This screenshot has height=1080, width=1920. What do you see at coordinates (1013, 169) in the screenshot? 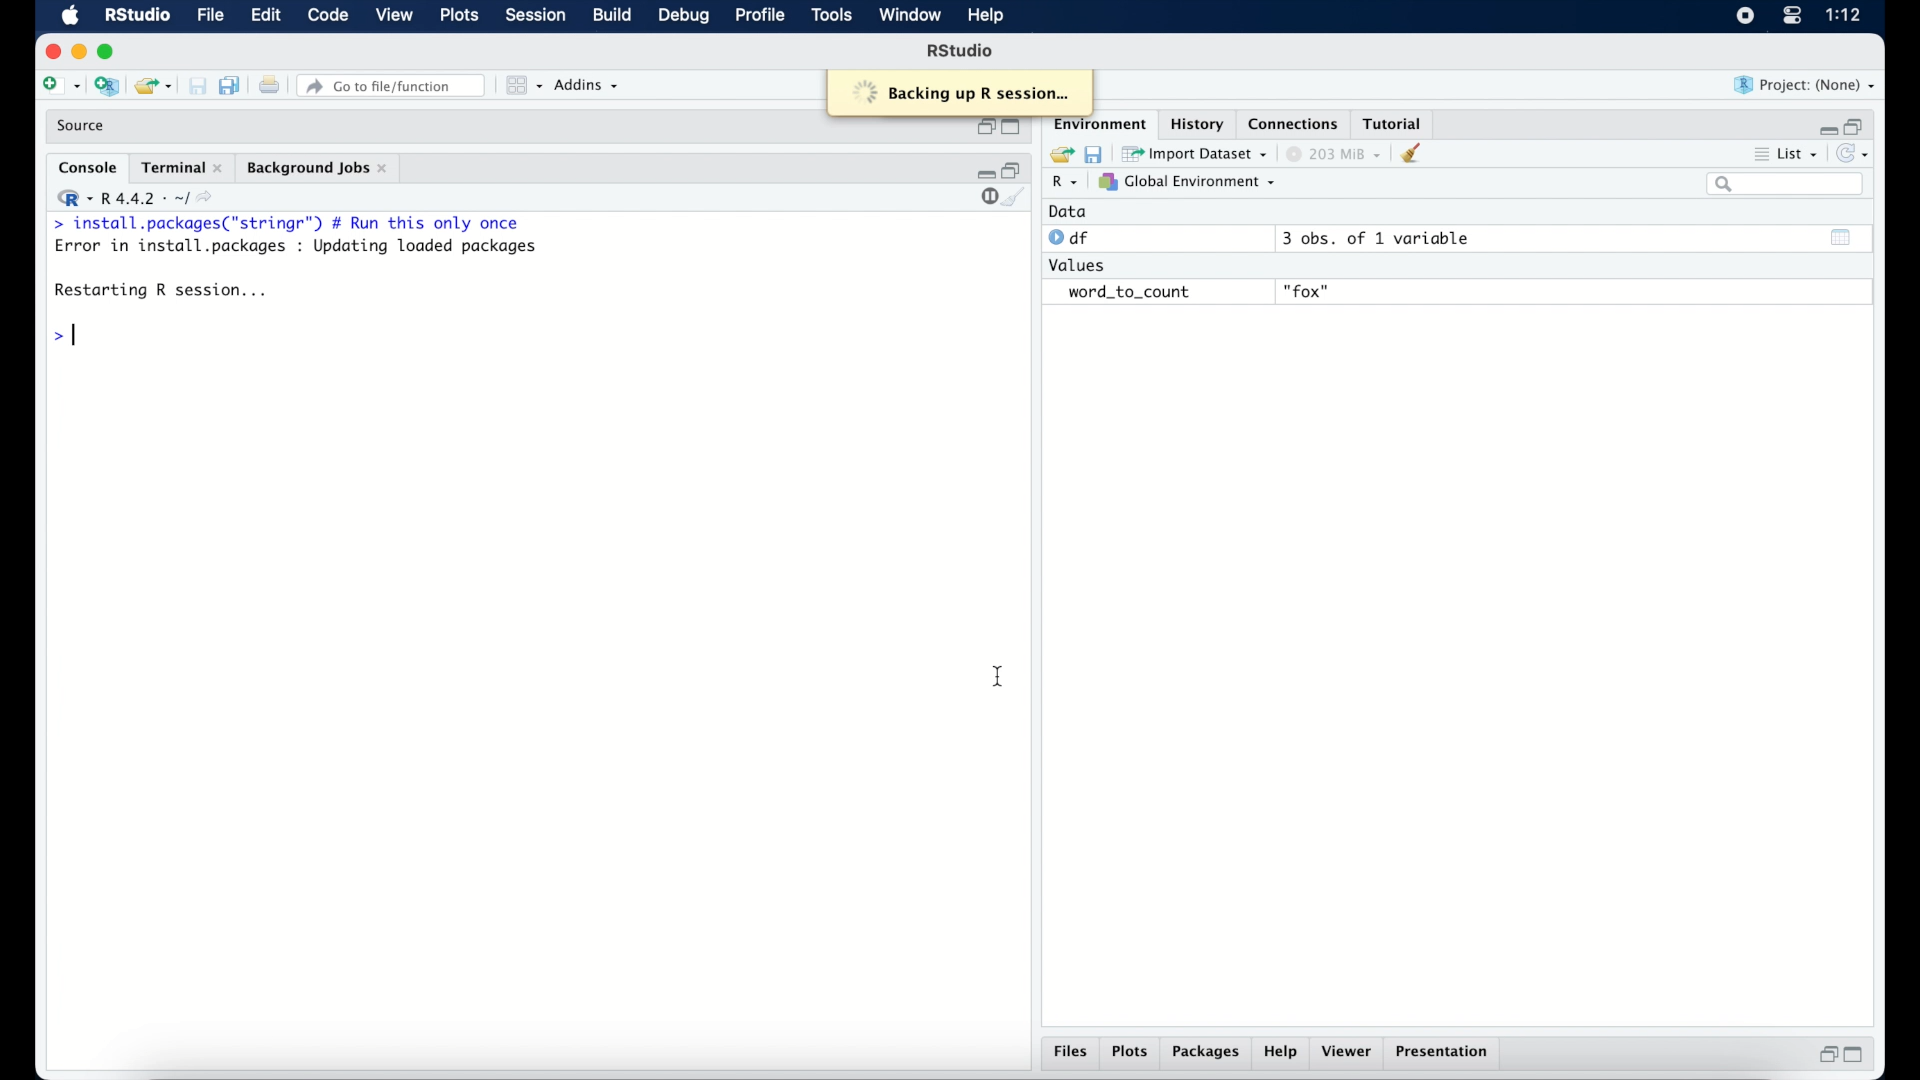
I see `restore down` at bounding box center [1013, 169].